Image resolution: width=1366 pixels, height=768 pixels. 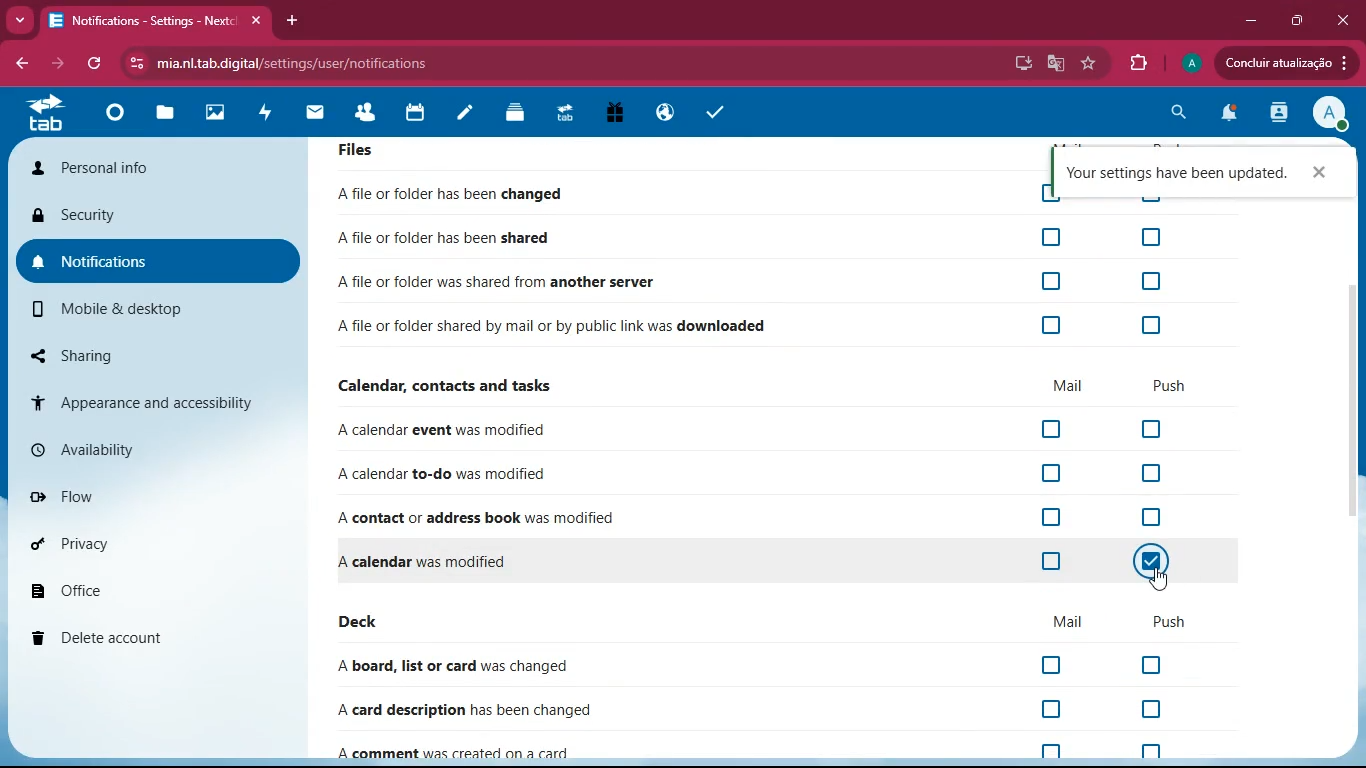 What do you see at coordinates (1145, 665) in the screenshot?
I see `off` at bounding box center [1145, 665].